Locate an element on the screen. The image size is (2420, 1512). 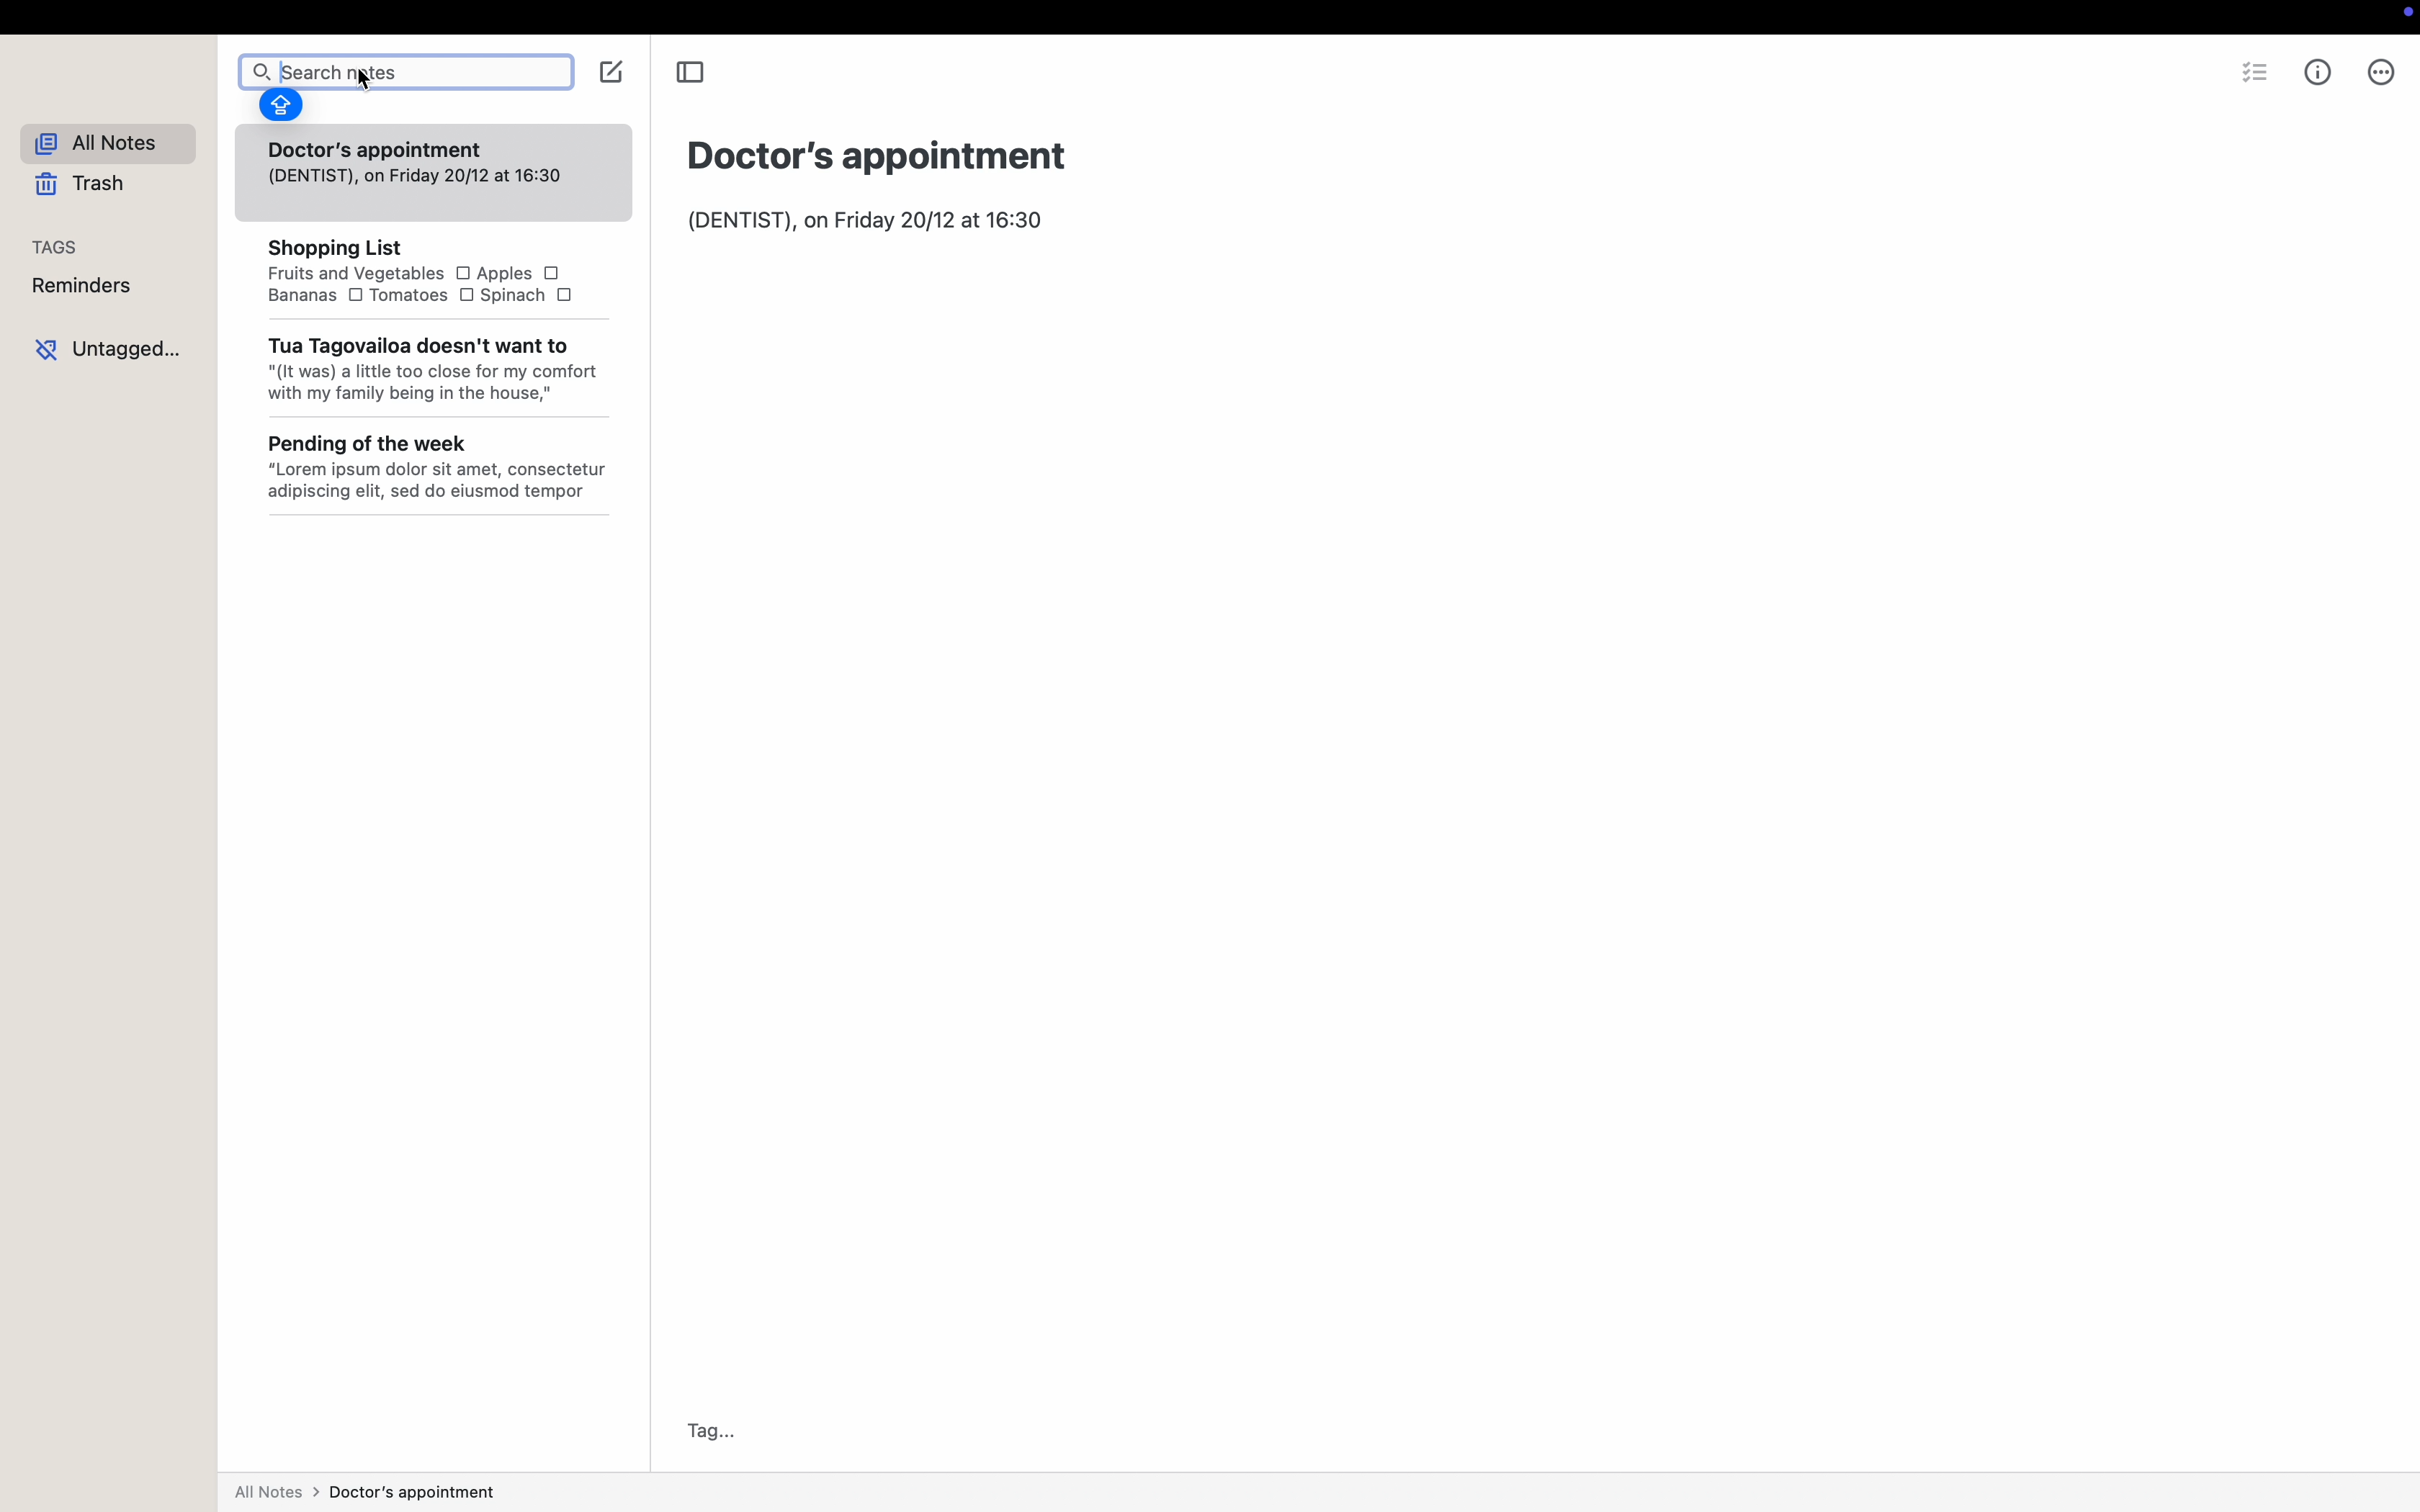
cursor is located at coordinates (365, 86).